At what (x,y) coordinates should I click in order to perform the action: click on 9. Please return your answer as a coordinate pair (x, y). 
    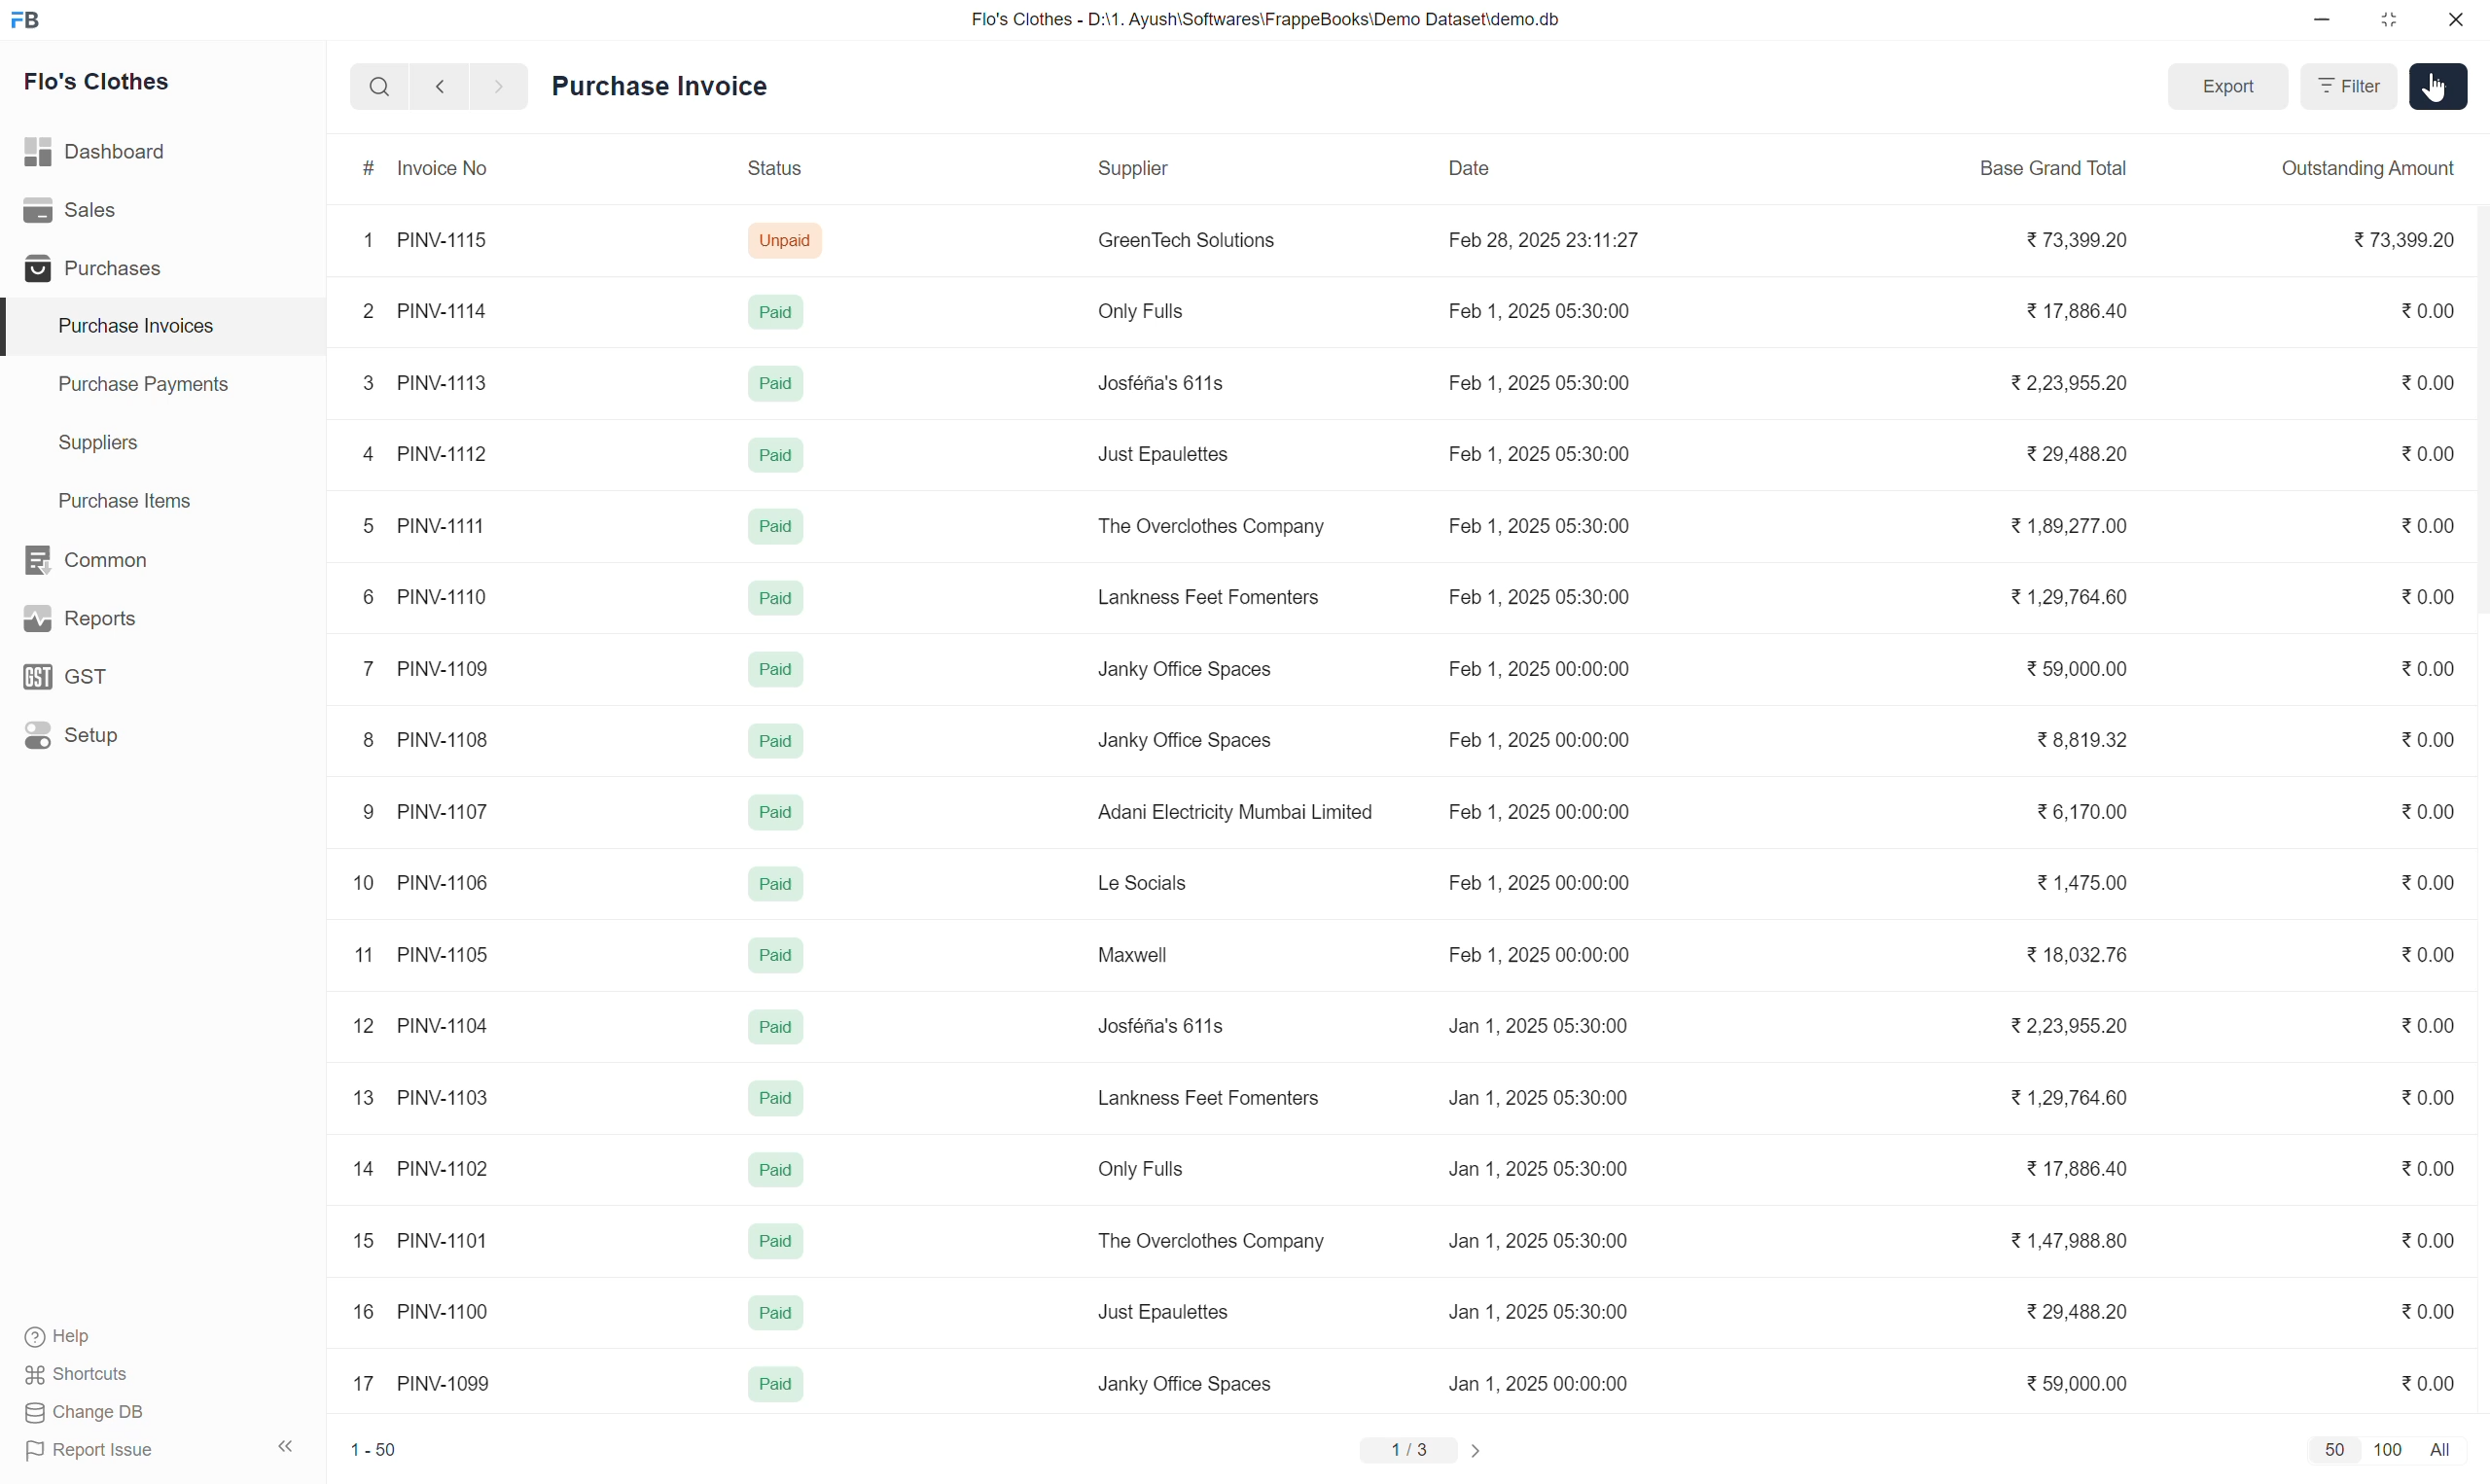
    Looking at the image, I should click on (367, 813).